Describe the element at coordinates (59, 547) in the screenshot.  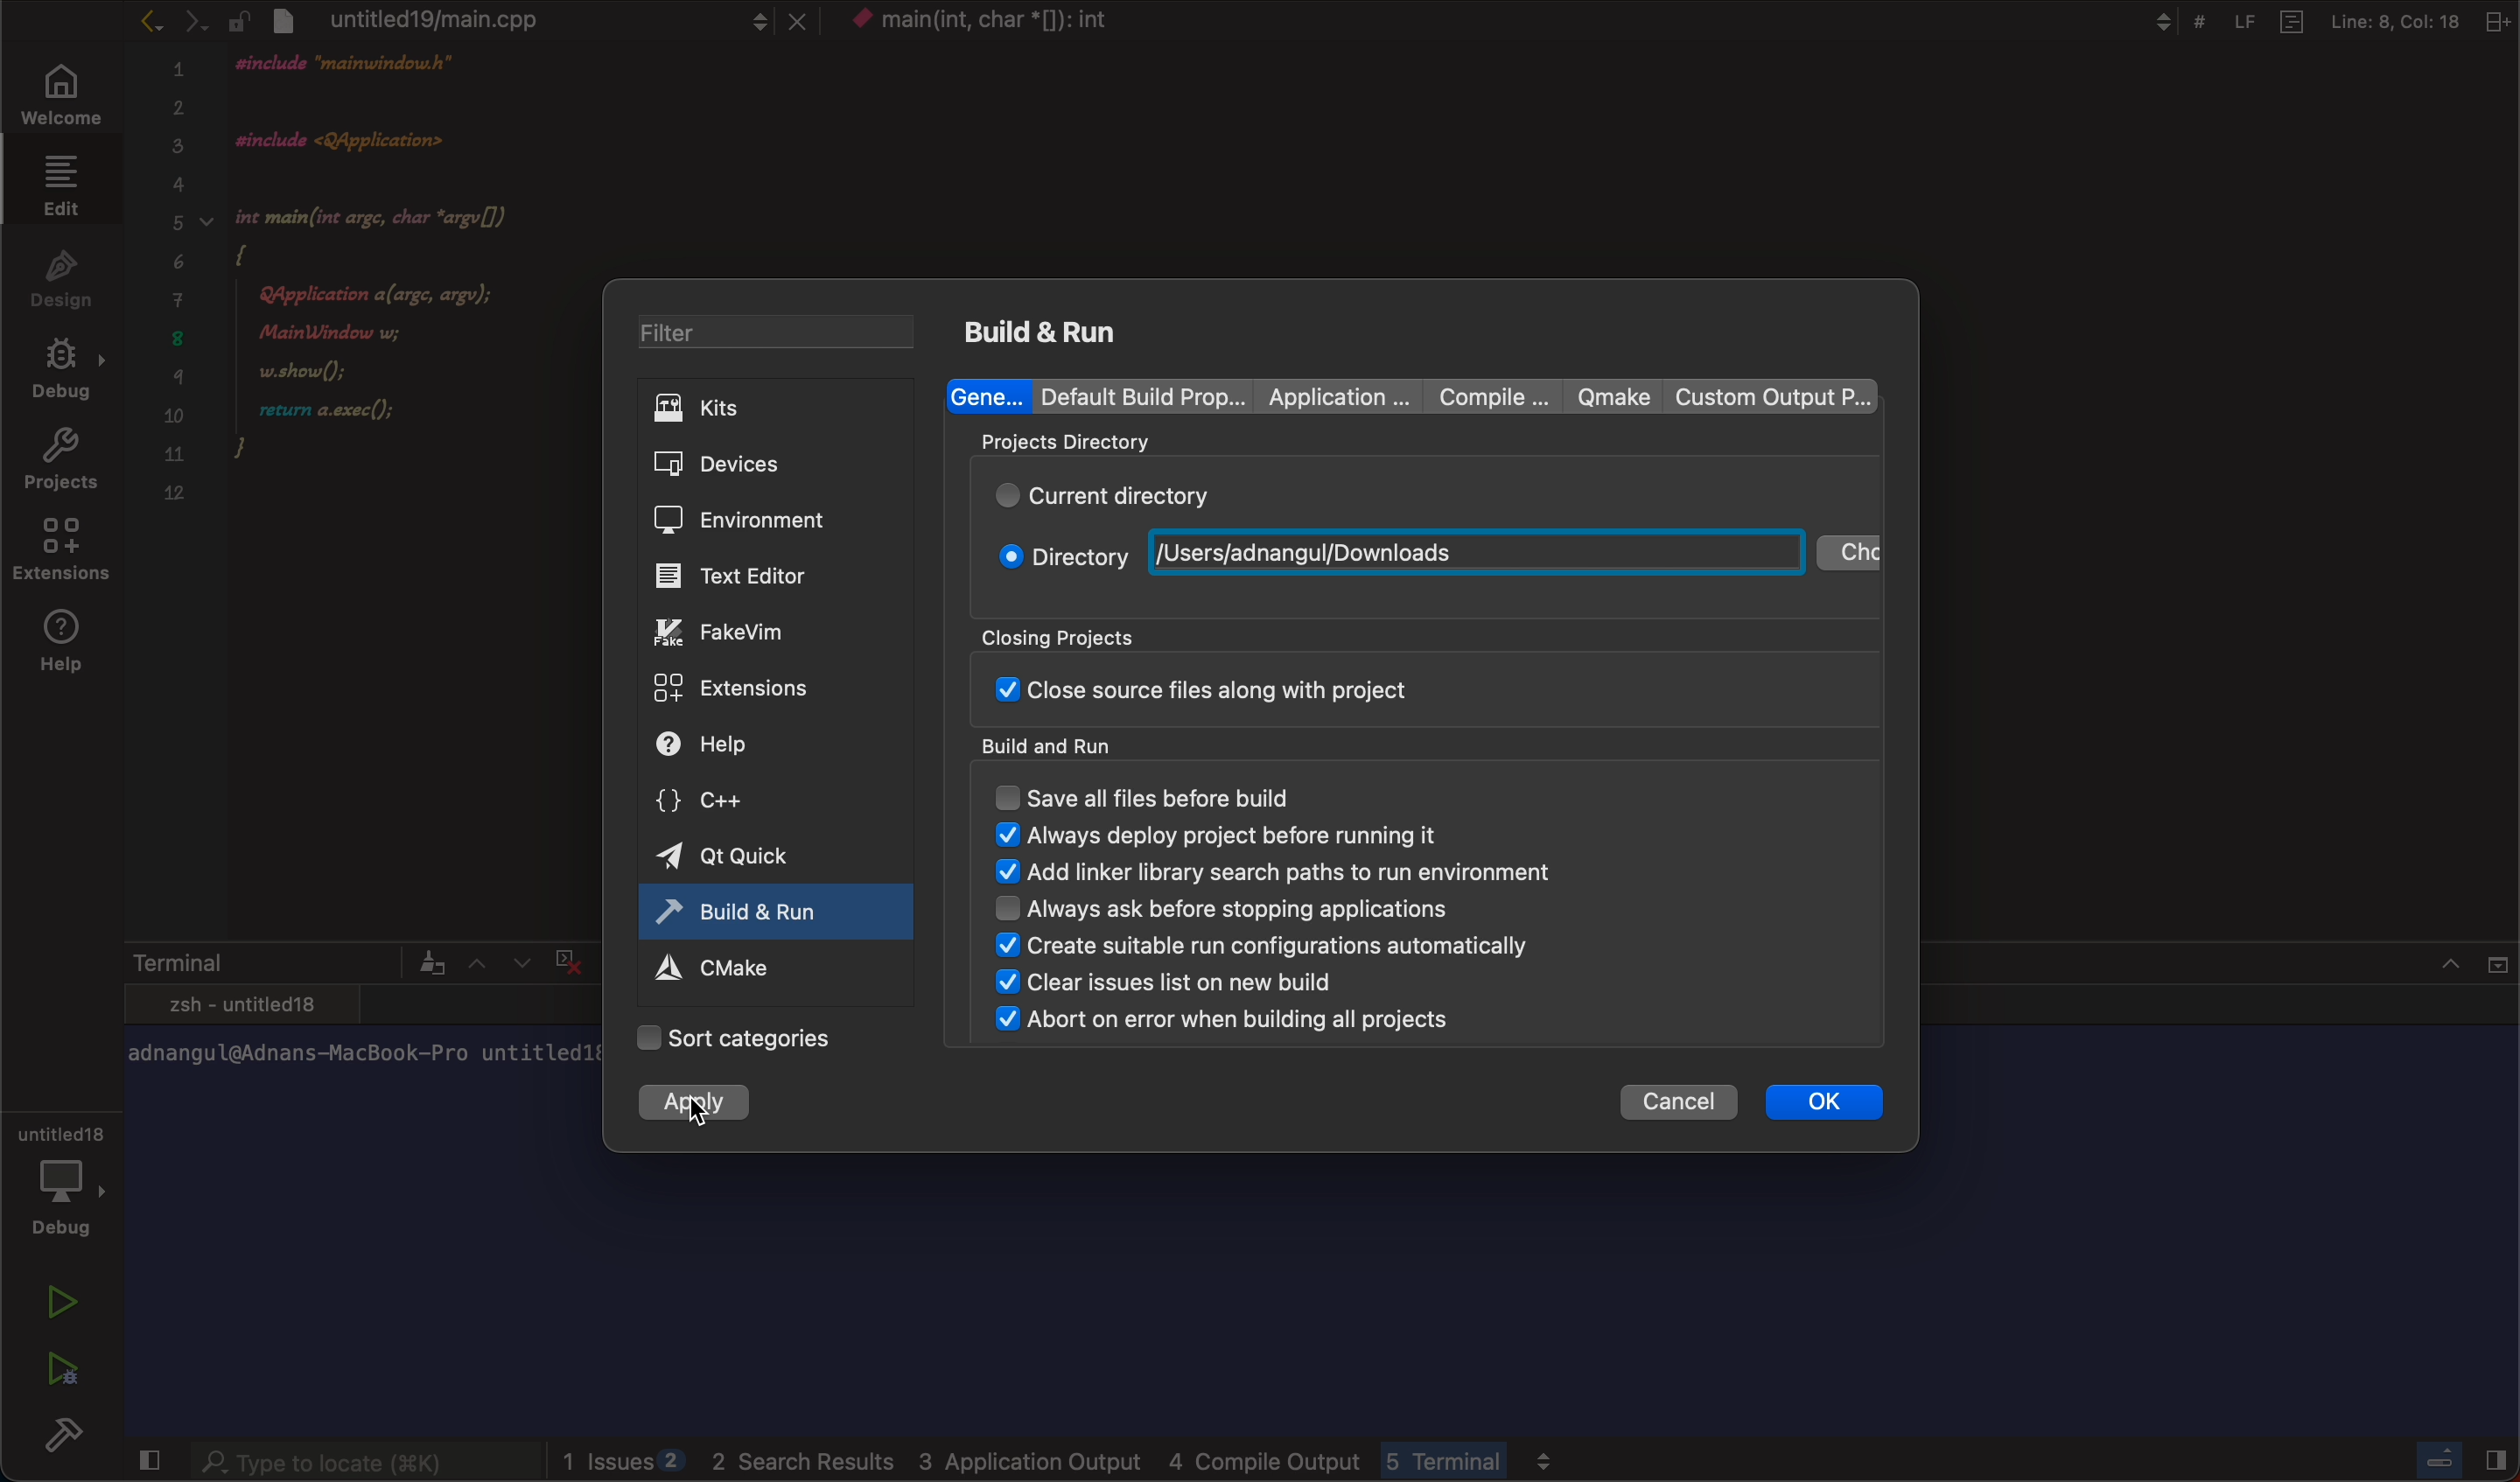
I see `extensions` at that location.